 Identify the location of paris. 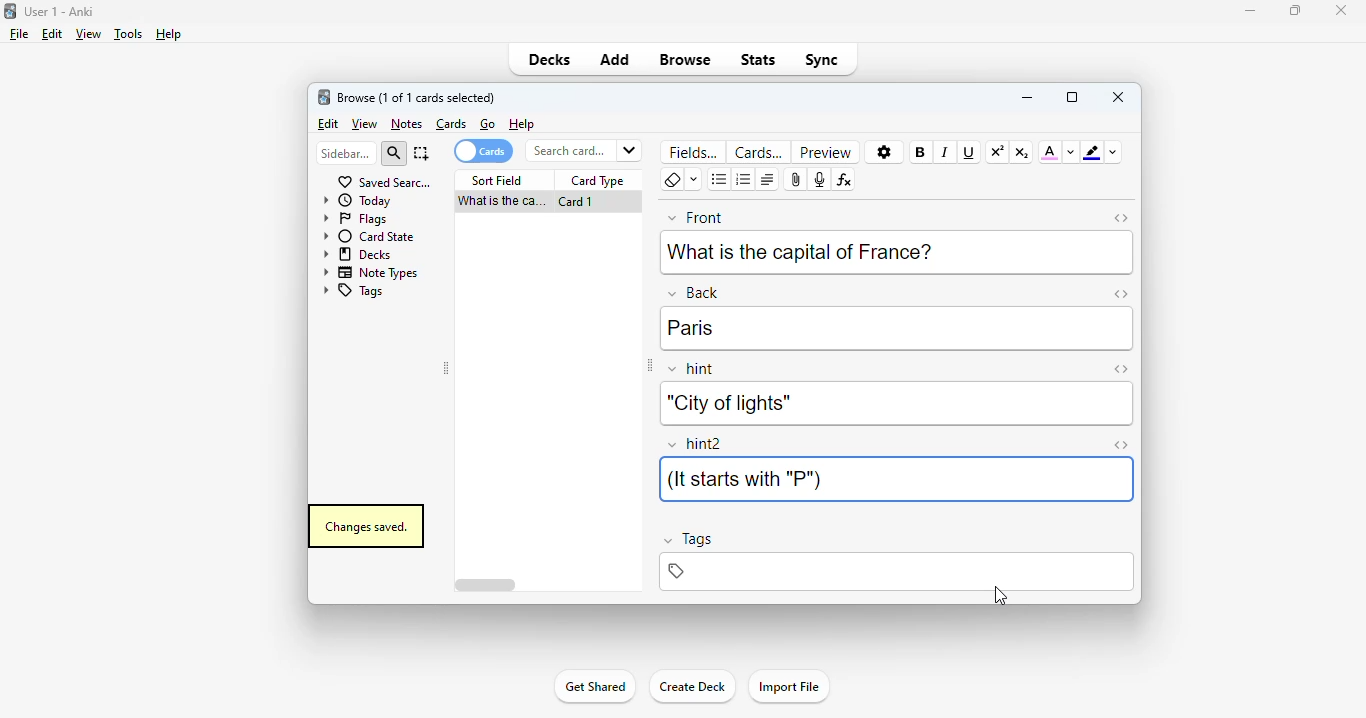
(691, 328).